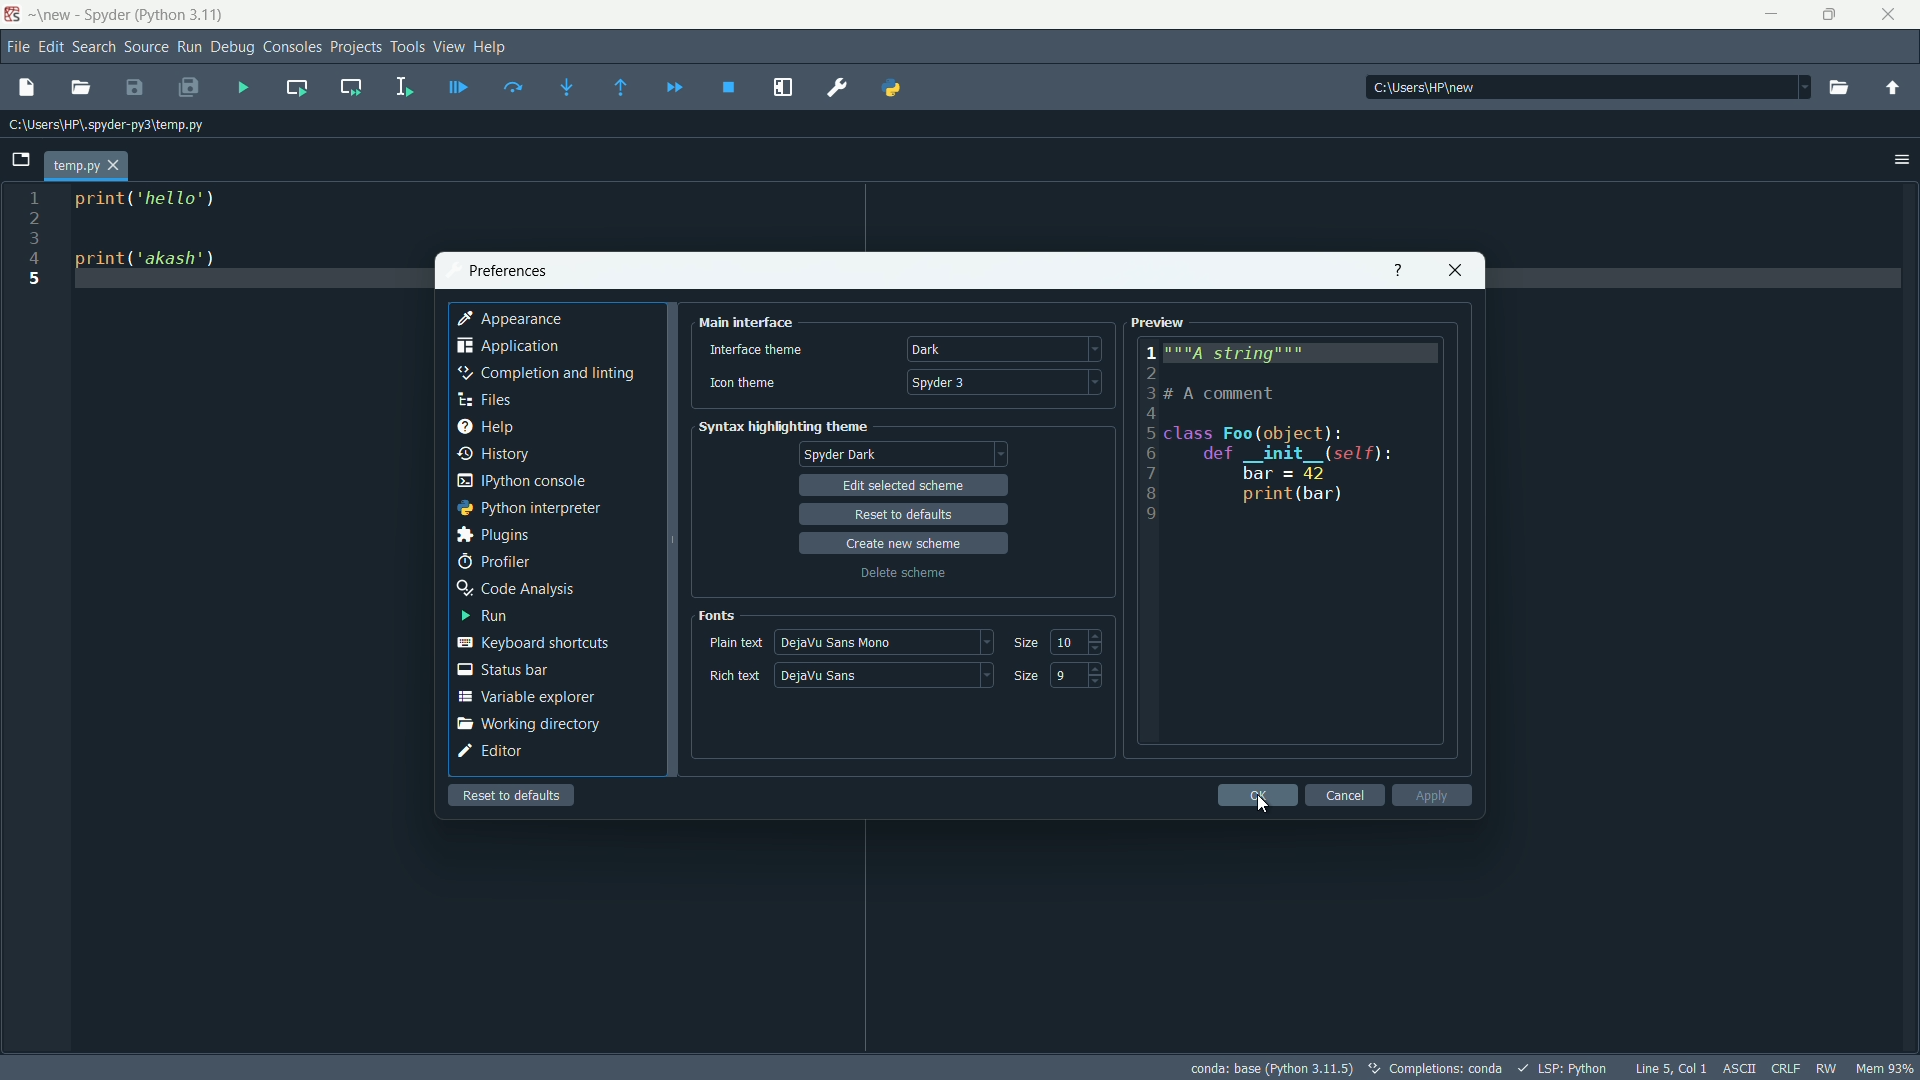  Describe the element at coordinates (34, 240) in the screenshot. I see `line numbers` at that location.